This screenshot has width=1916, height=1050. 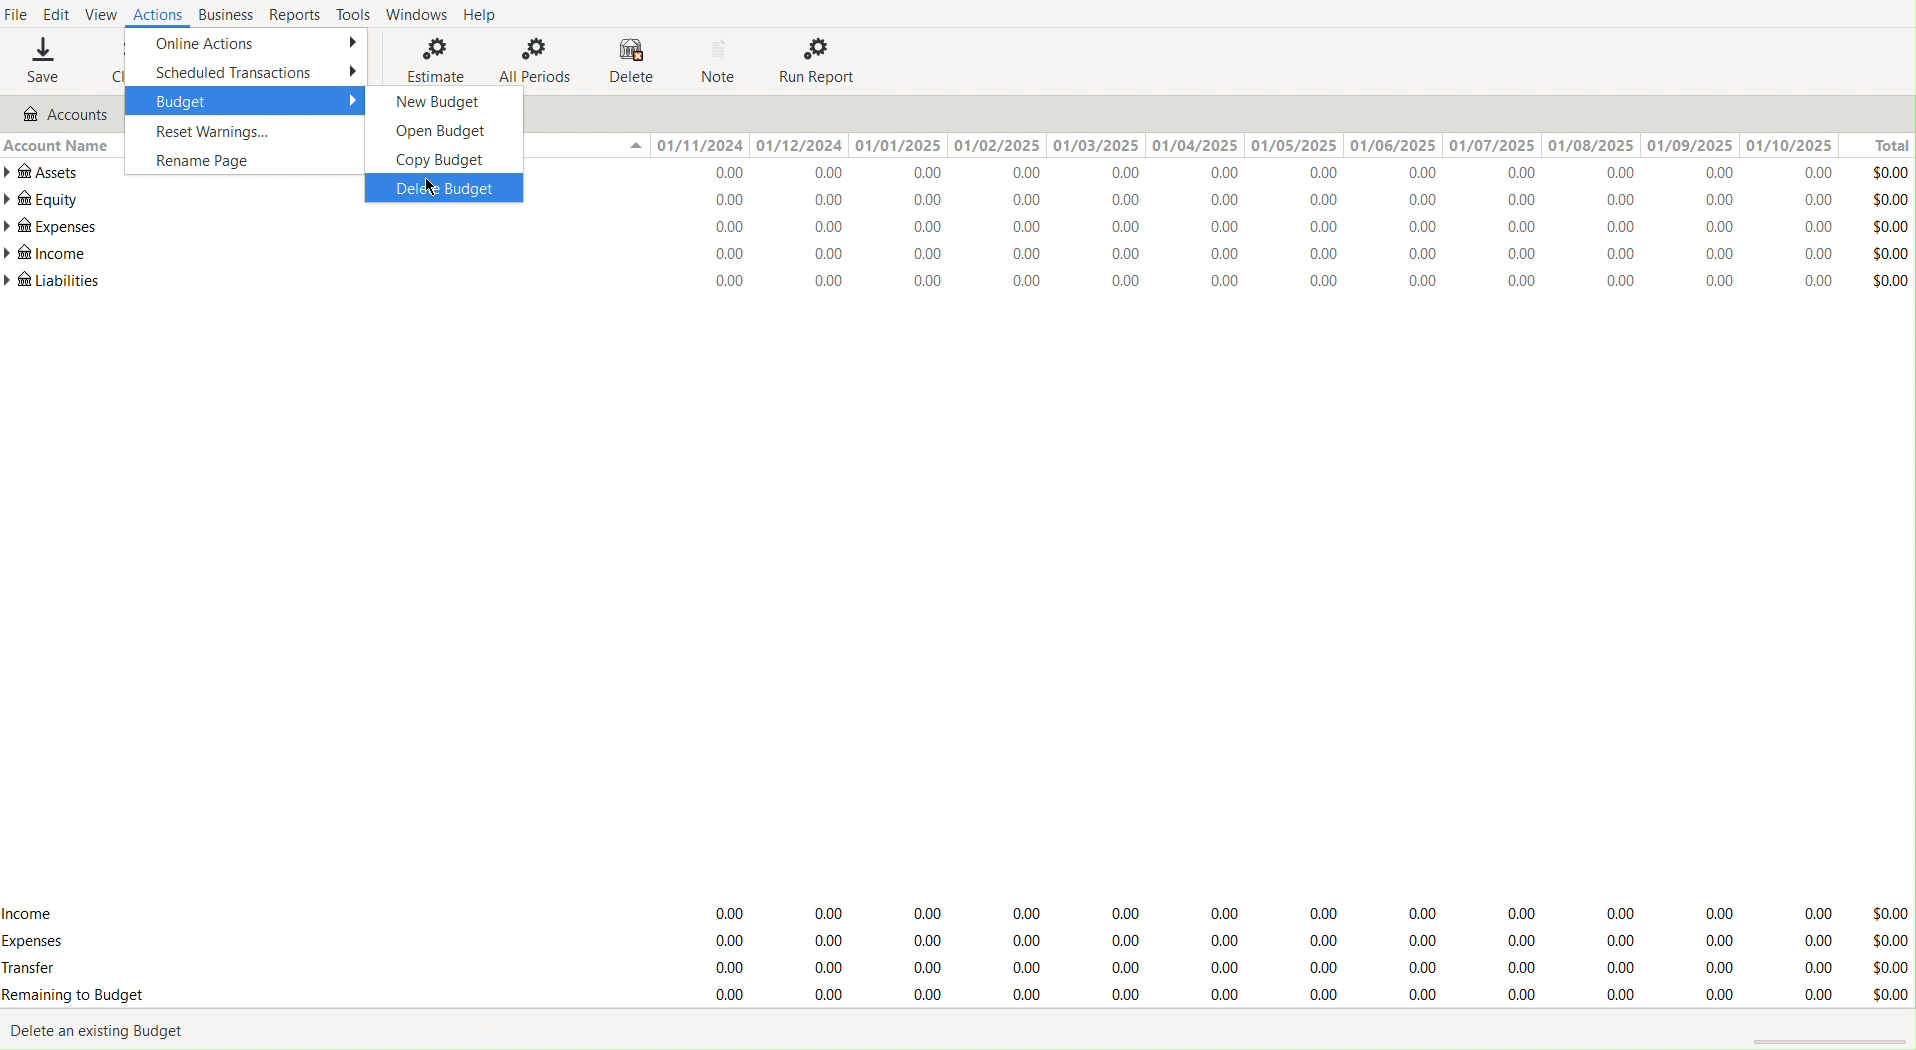 What do you see at coordinates (56, 144) in the screenshot?
I see `Account Name` at bounding box center [56, 144].